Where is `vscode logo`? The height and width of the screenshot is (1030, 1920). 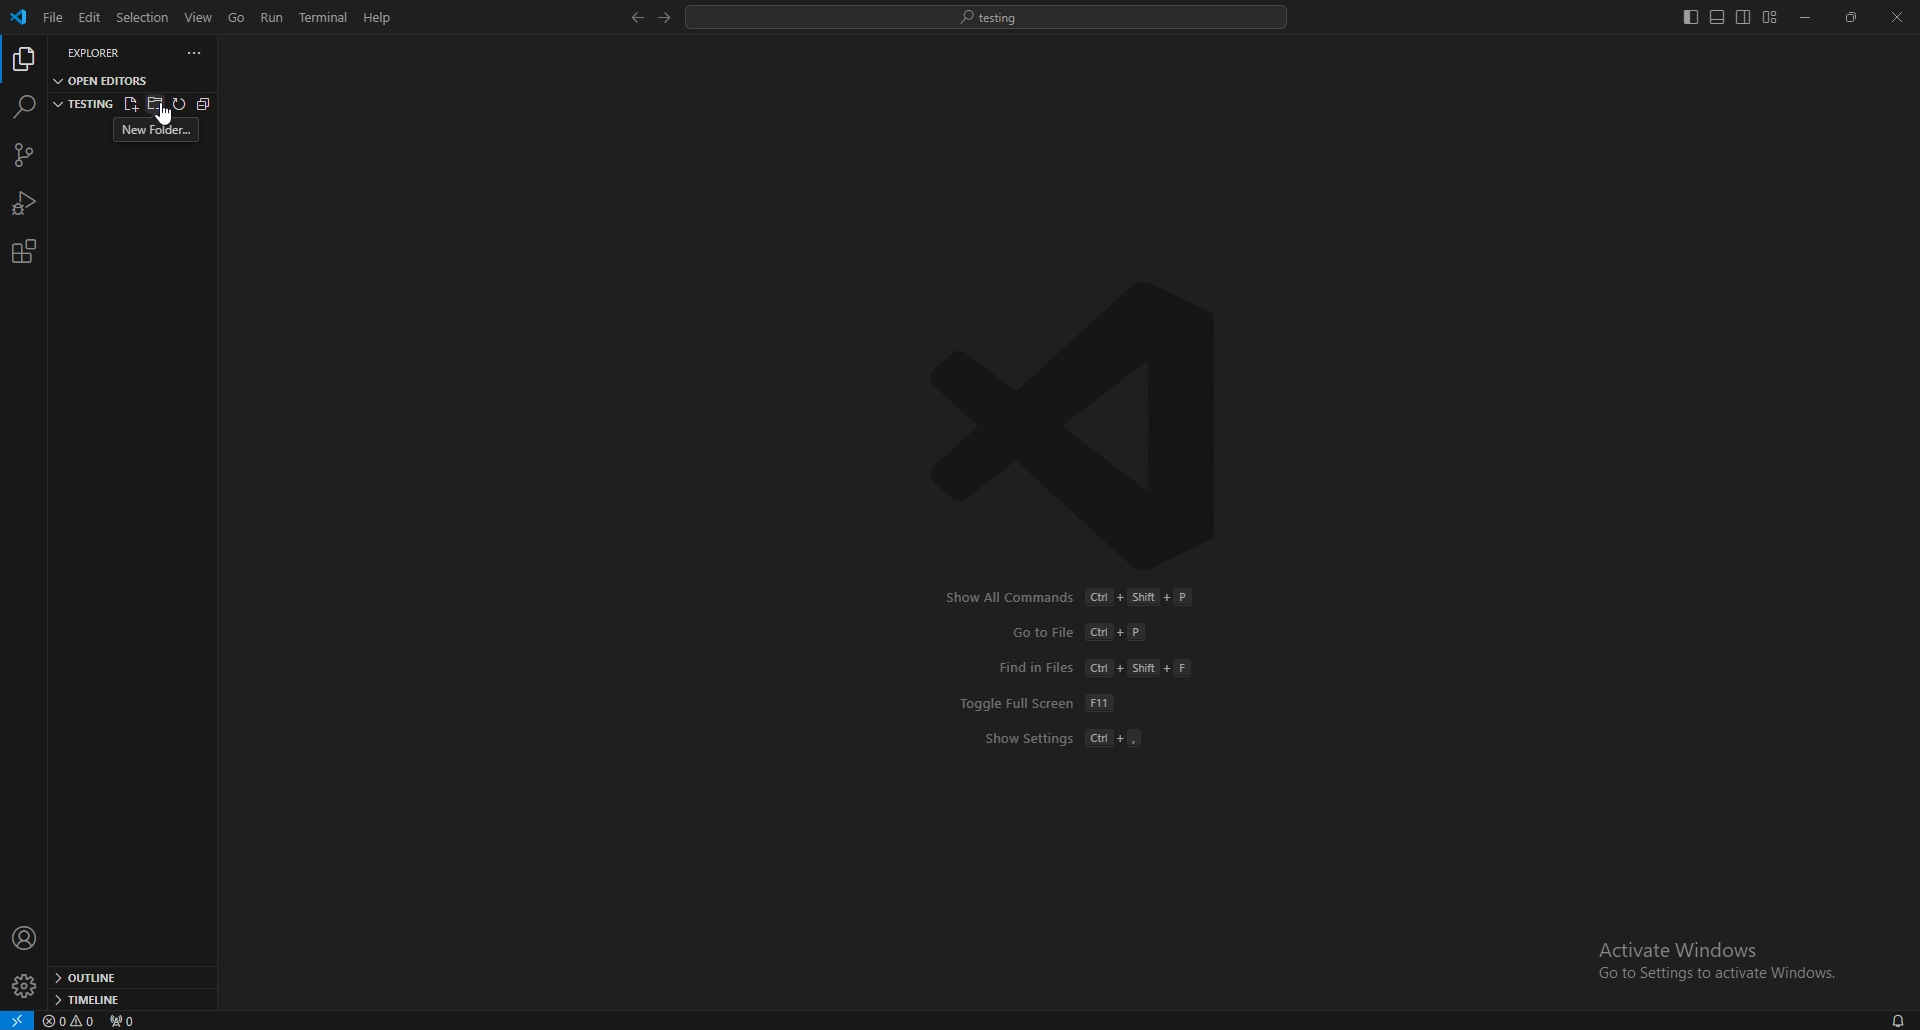 vscode logo is located at coordinates (1086, 425).